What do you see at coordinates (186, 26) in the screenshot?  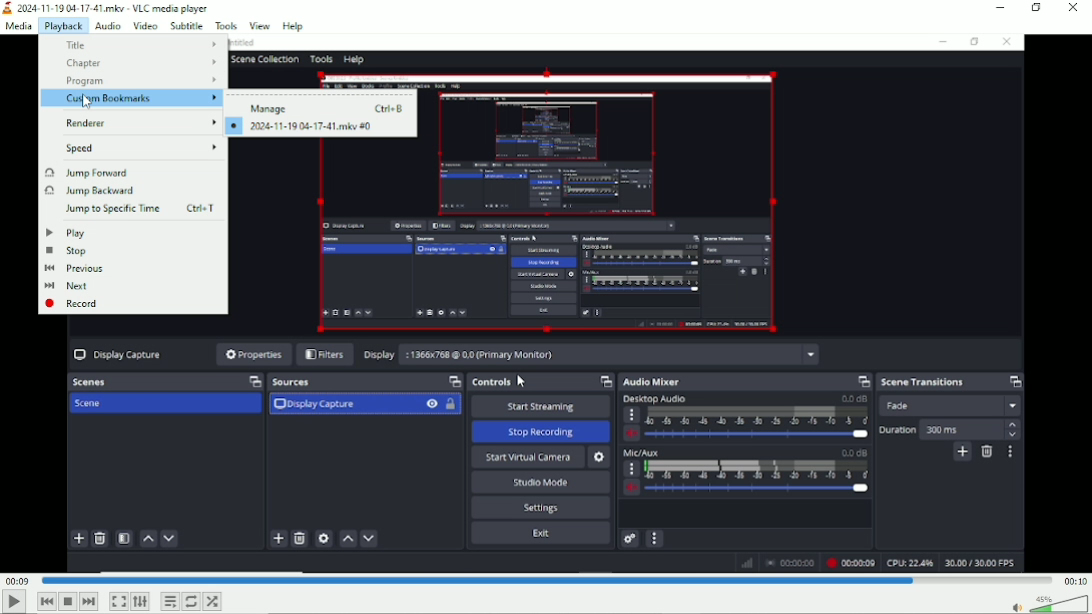 I see `Subtitle` at bounding box center [186, 26].